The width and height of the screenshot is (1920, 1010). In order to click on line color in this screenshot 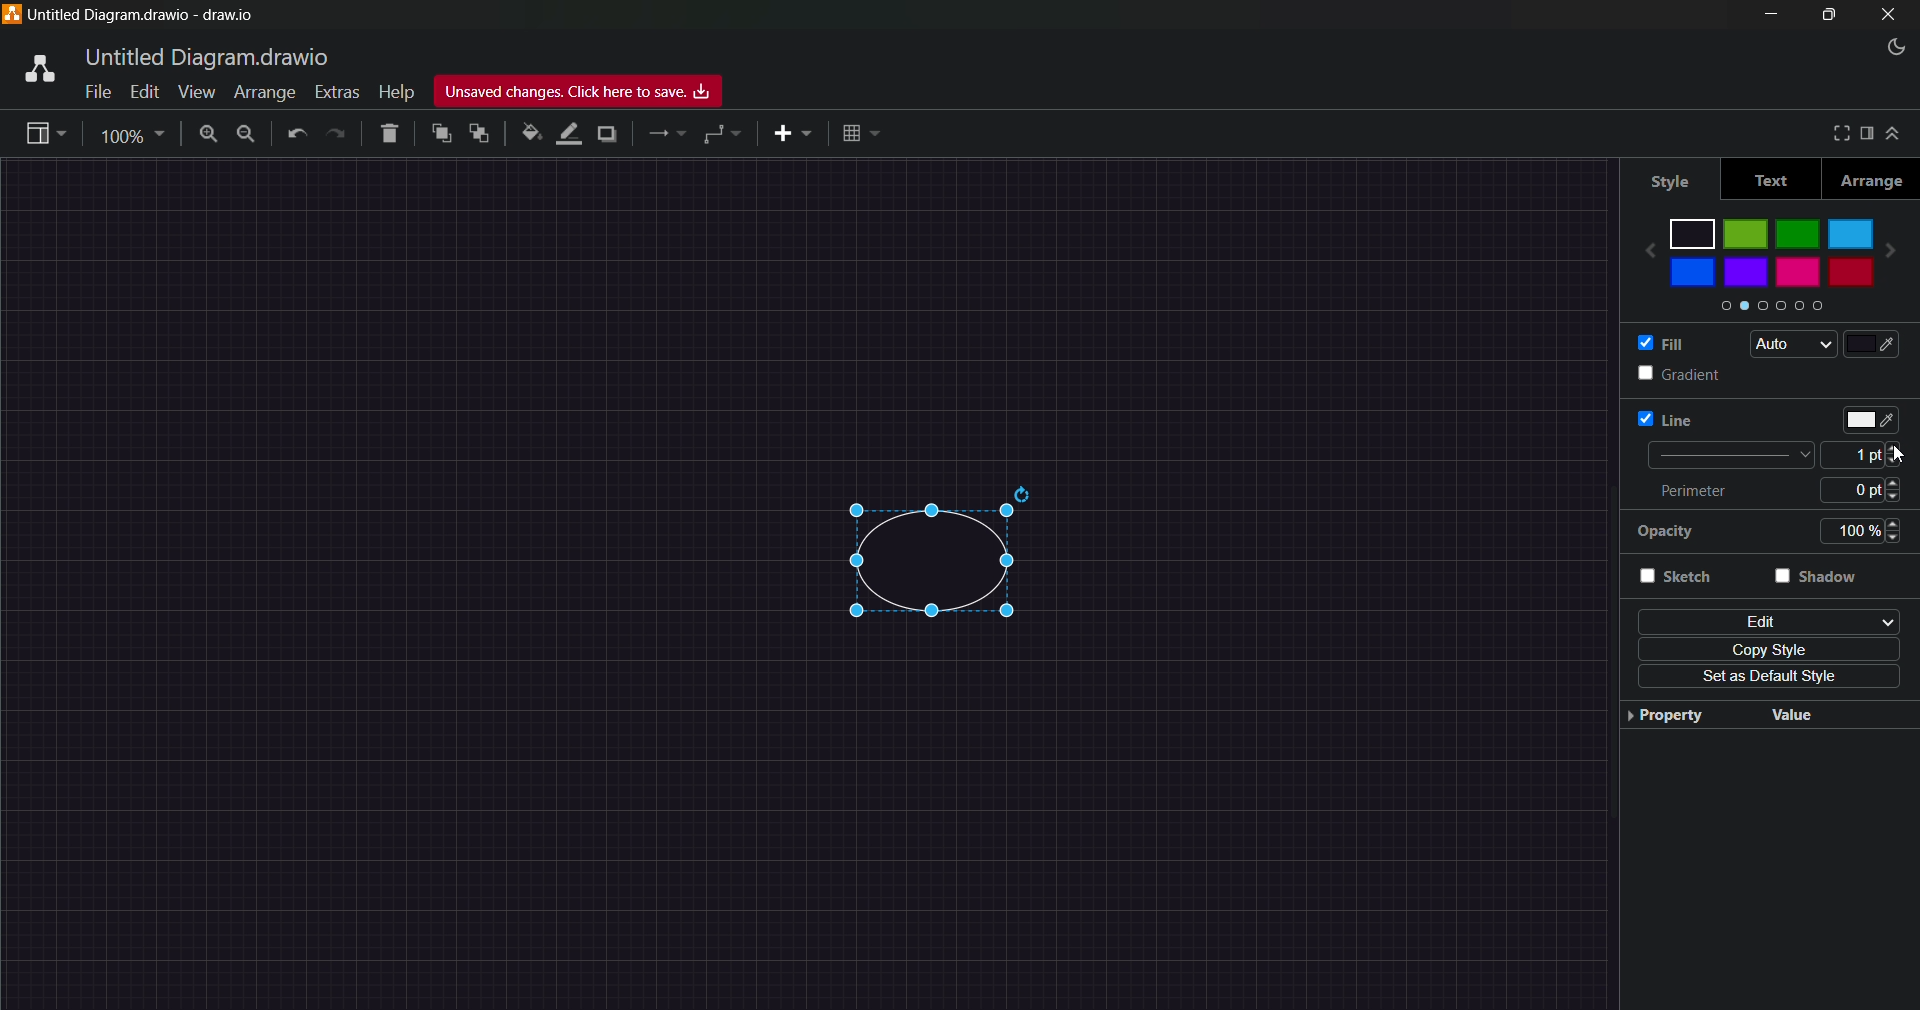, I will do `click(1868, 419)`.